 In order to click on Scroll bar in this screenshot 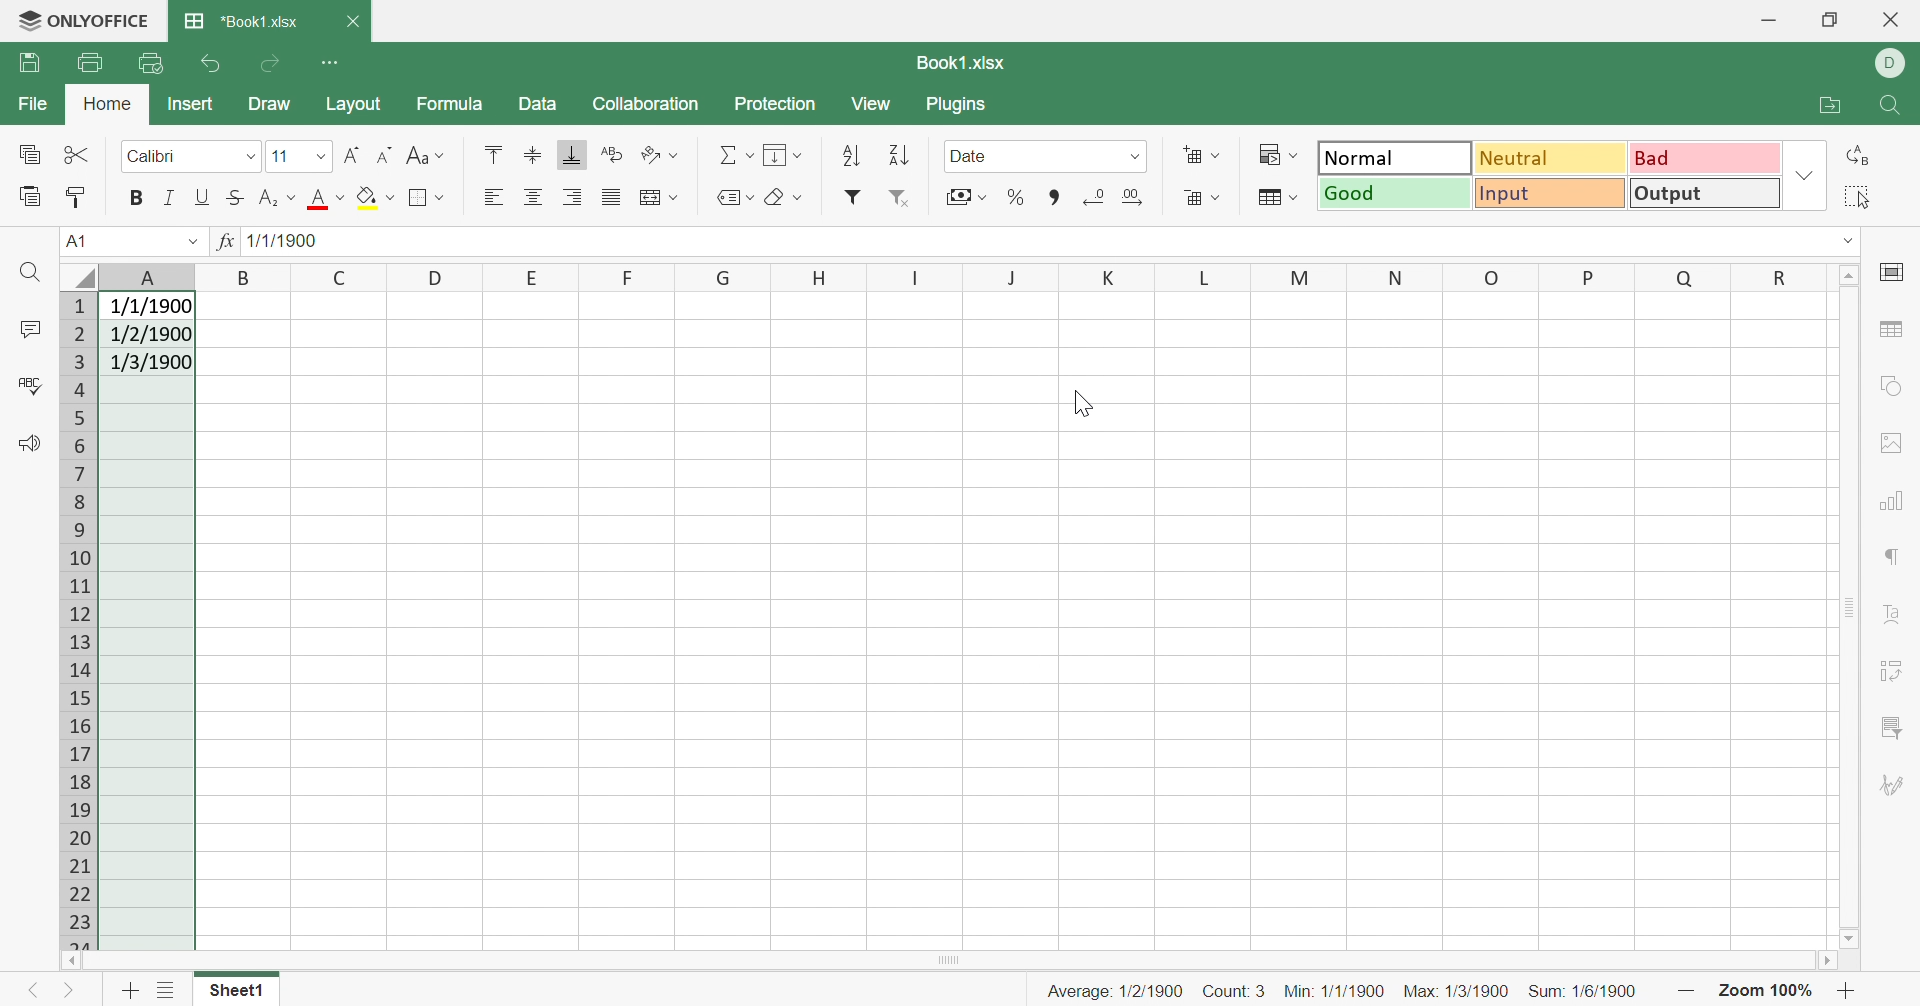, I will do `click(942, 961)`.